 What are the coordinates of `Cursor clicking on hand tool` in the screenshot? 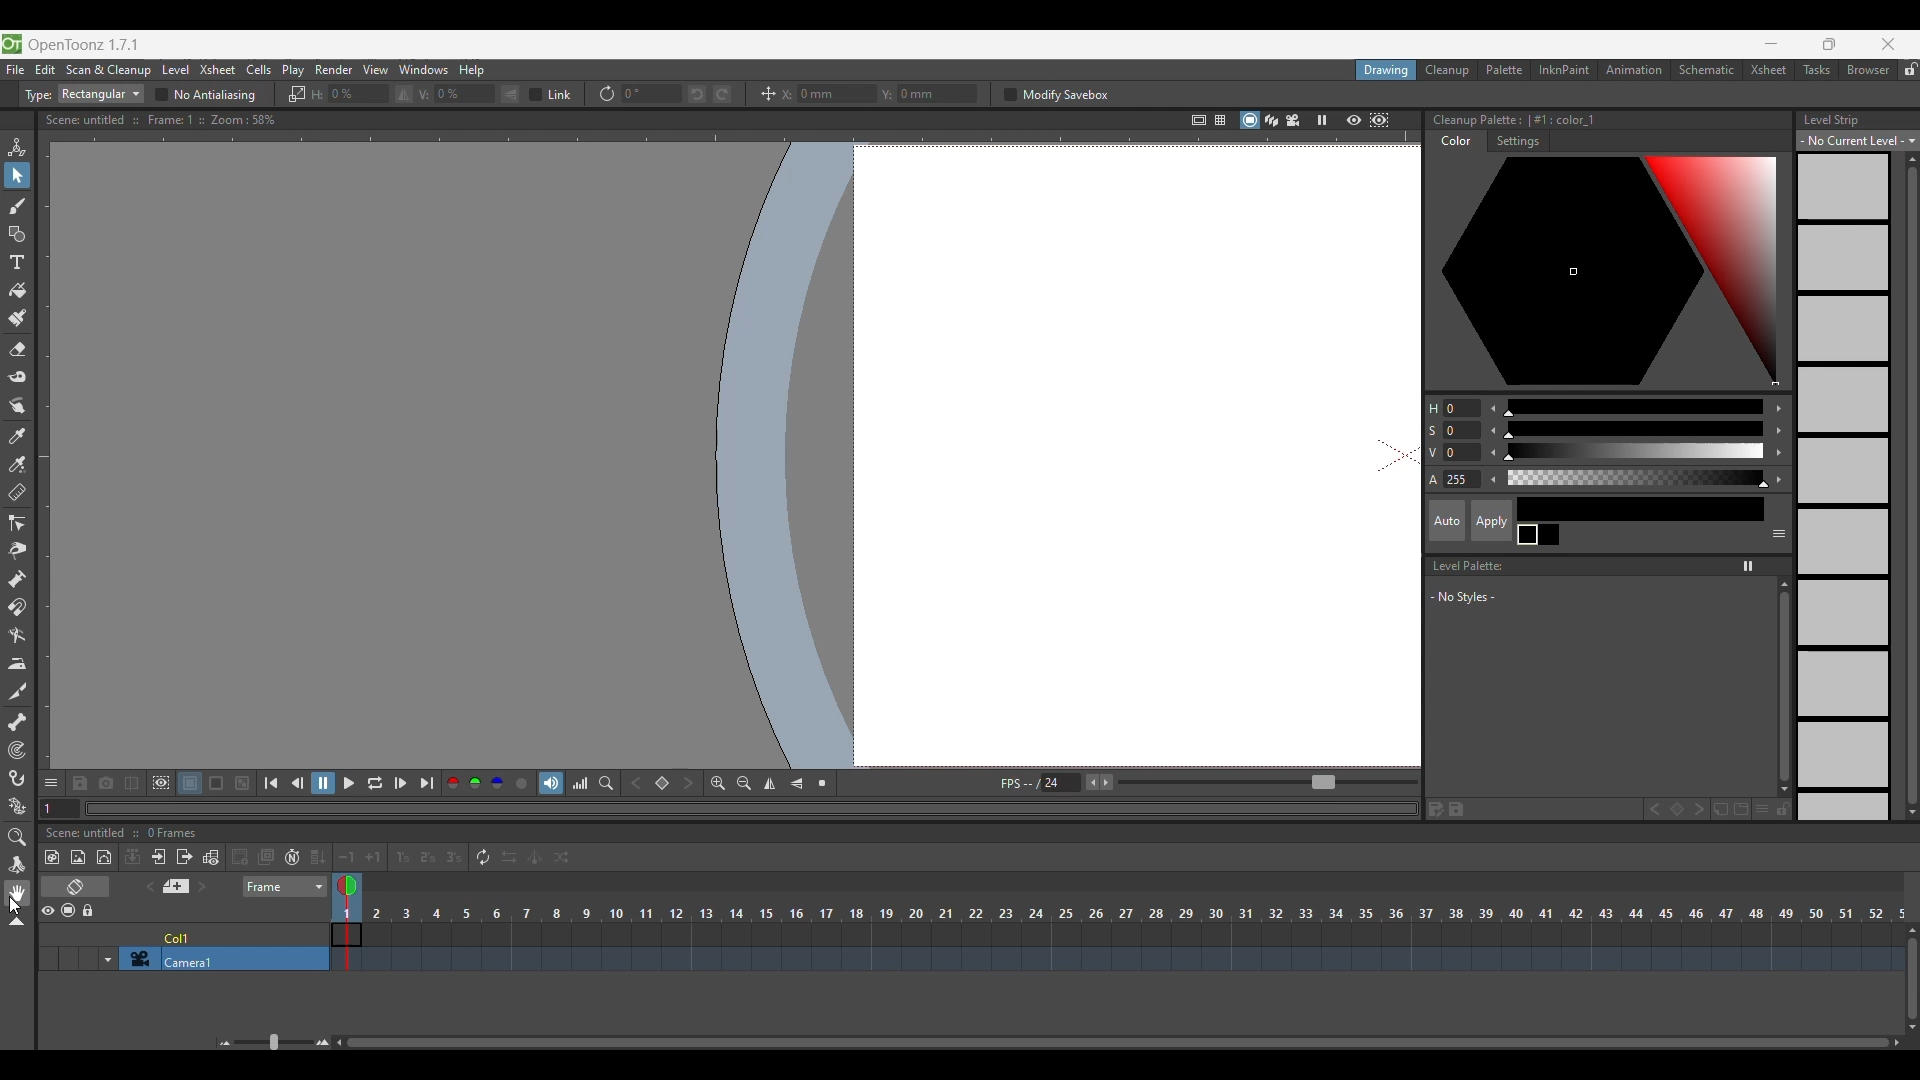 It's located at (15, 904).